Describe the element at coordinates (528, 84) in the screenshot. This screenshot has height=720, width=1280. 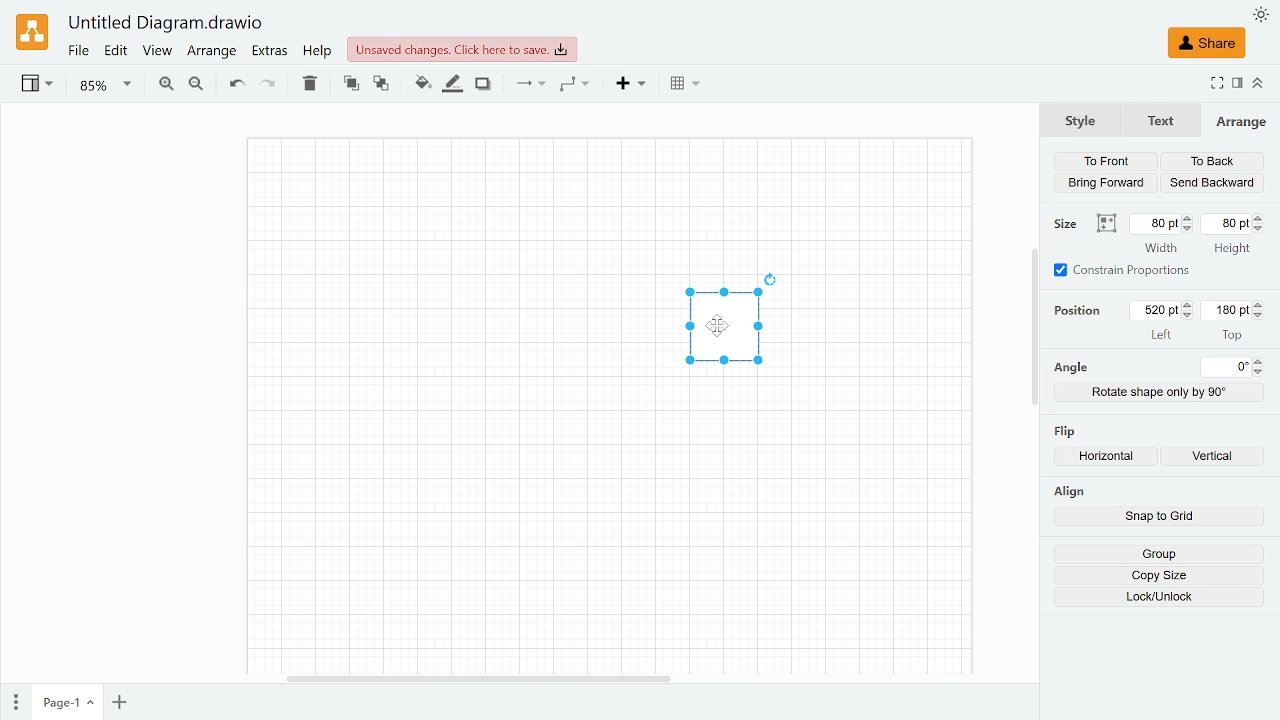
I see `Connections` at that location.